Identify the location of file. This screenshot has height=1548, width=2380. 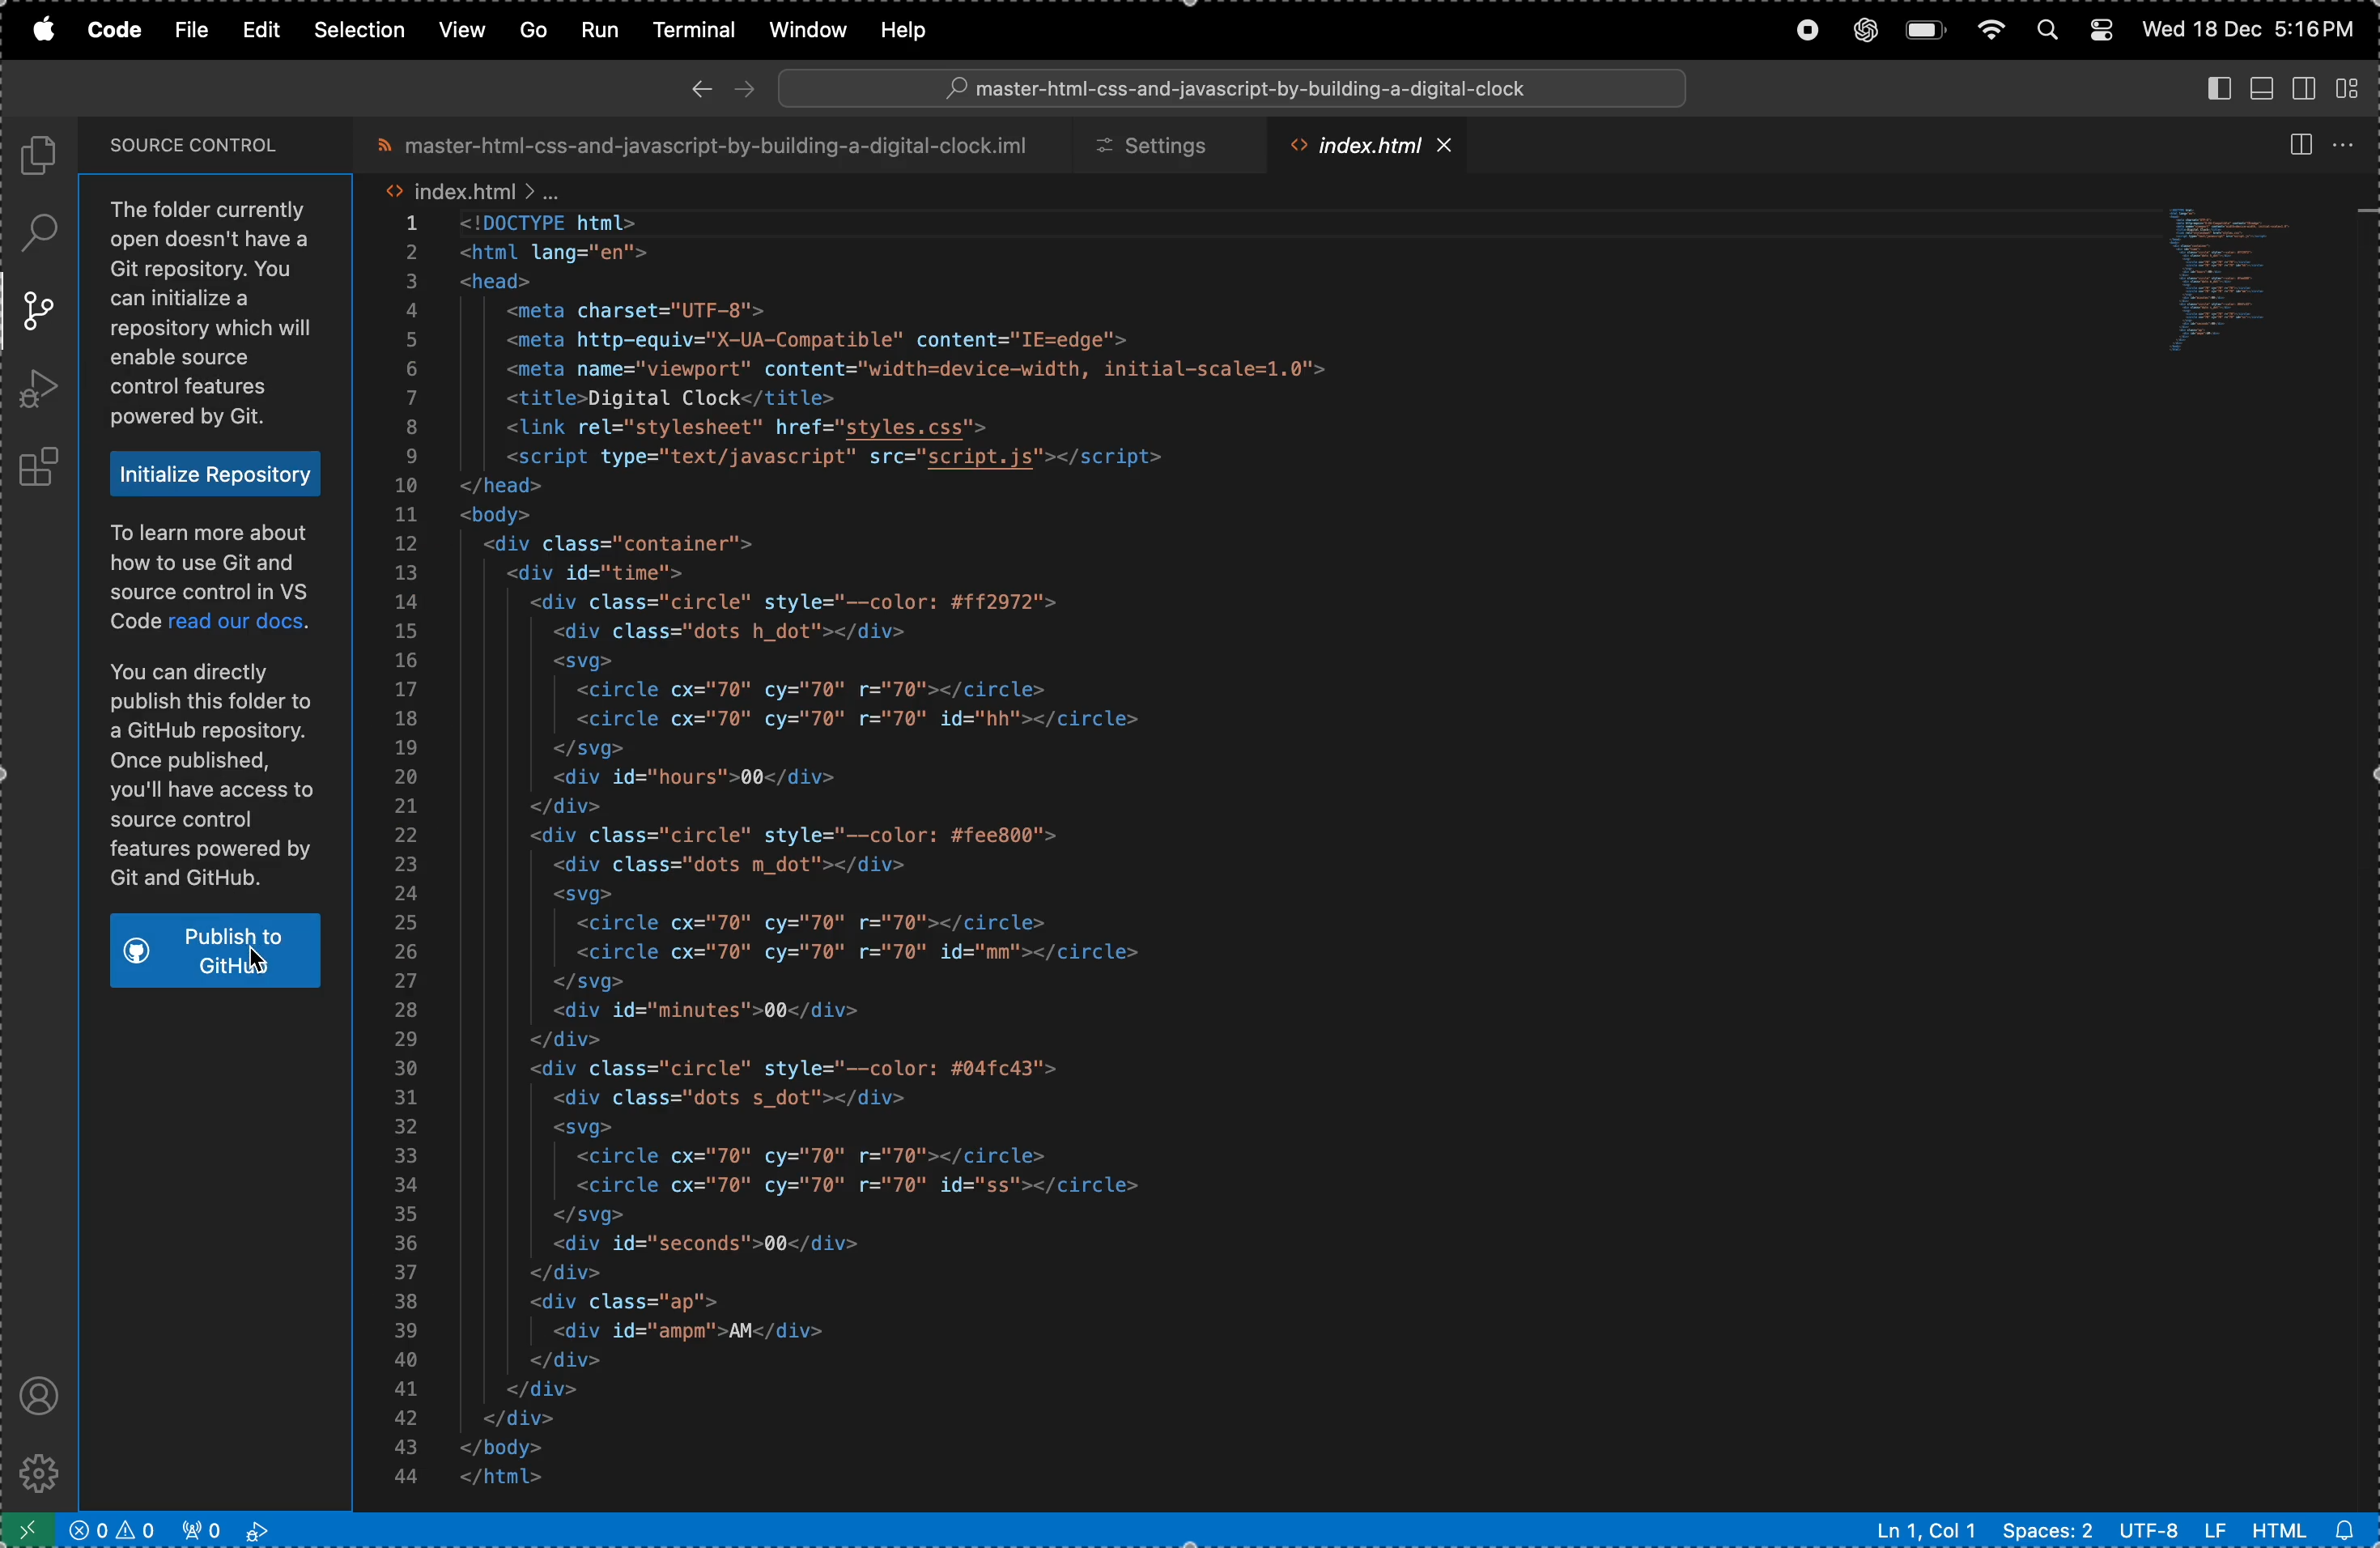
(195, 30).